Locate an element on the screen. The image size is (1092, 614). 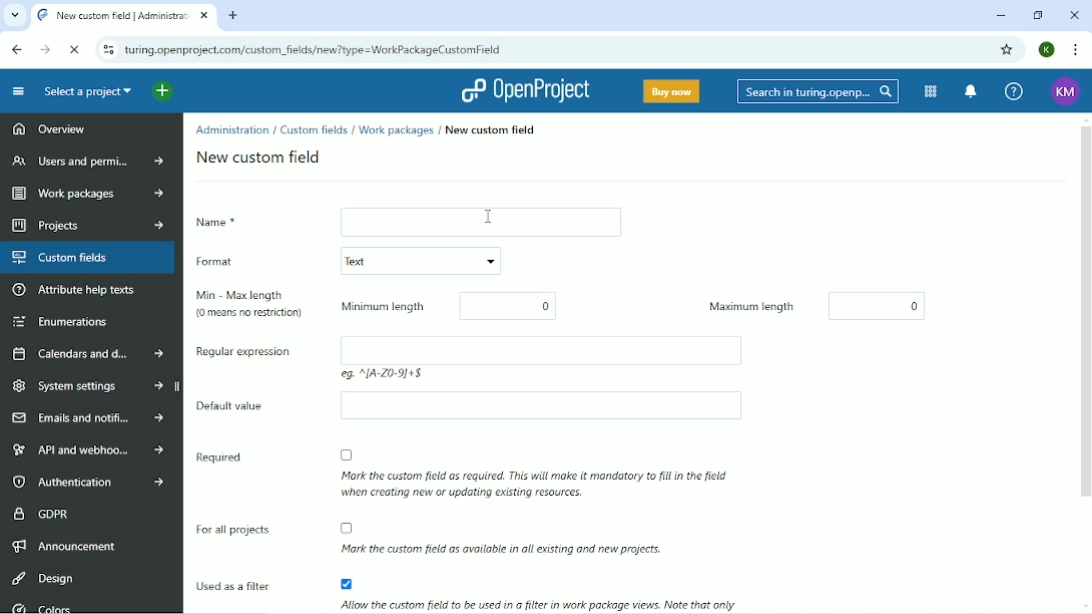
Overview is located at coordinates (49, 127).